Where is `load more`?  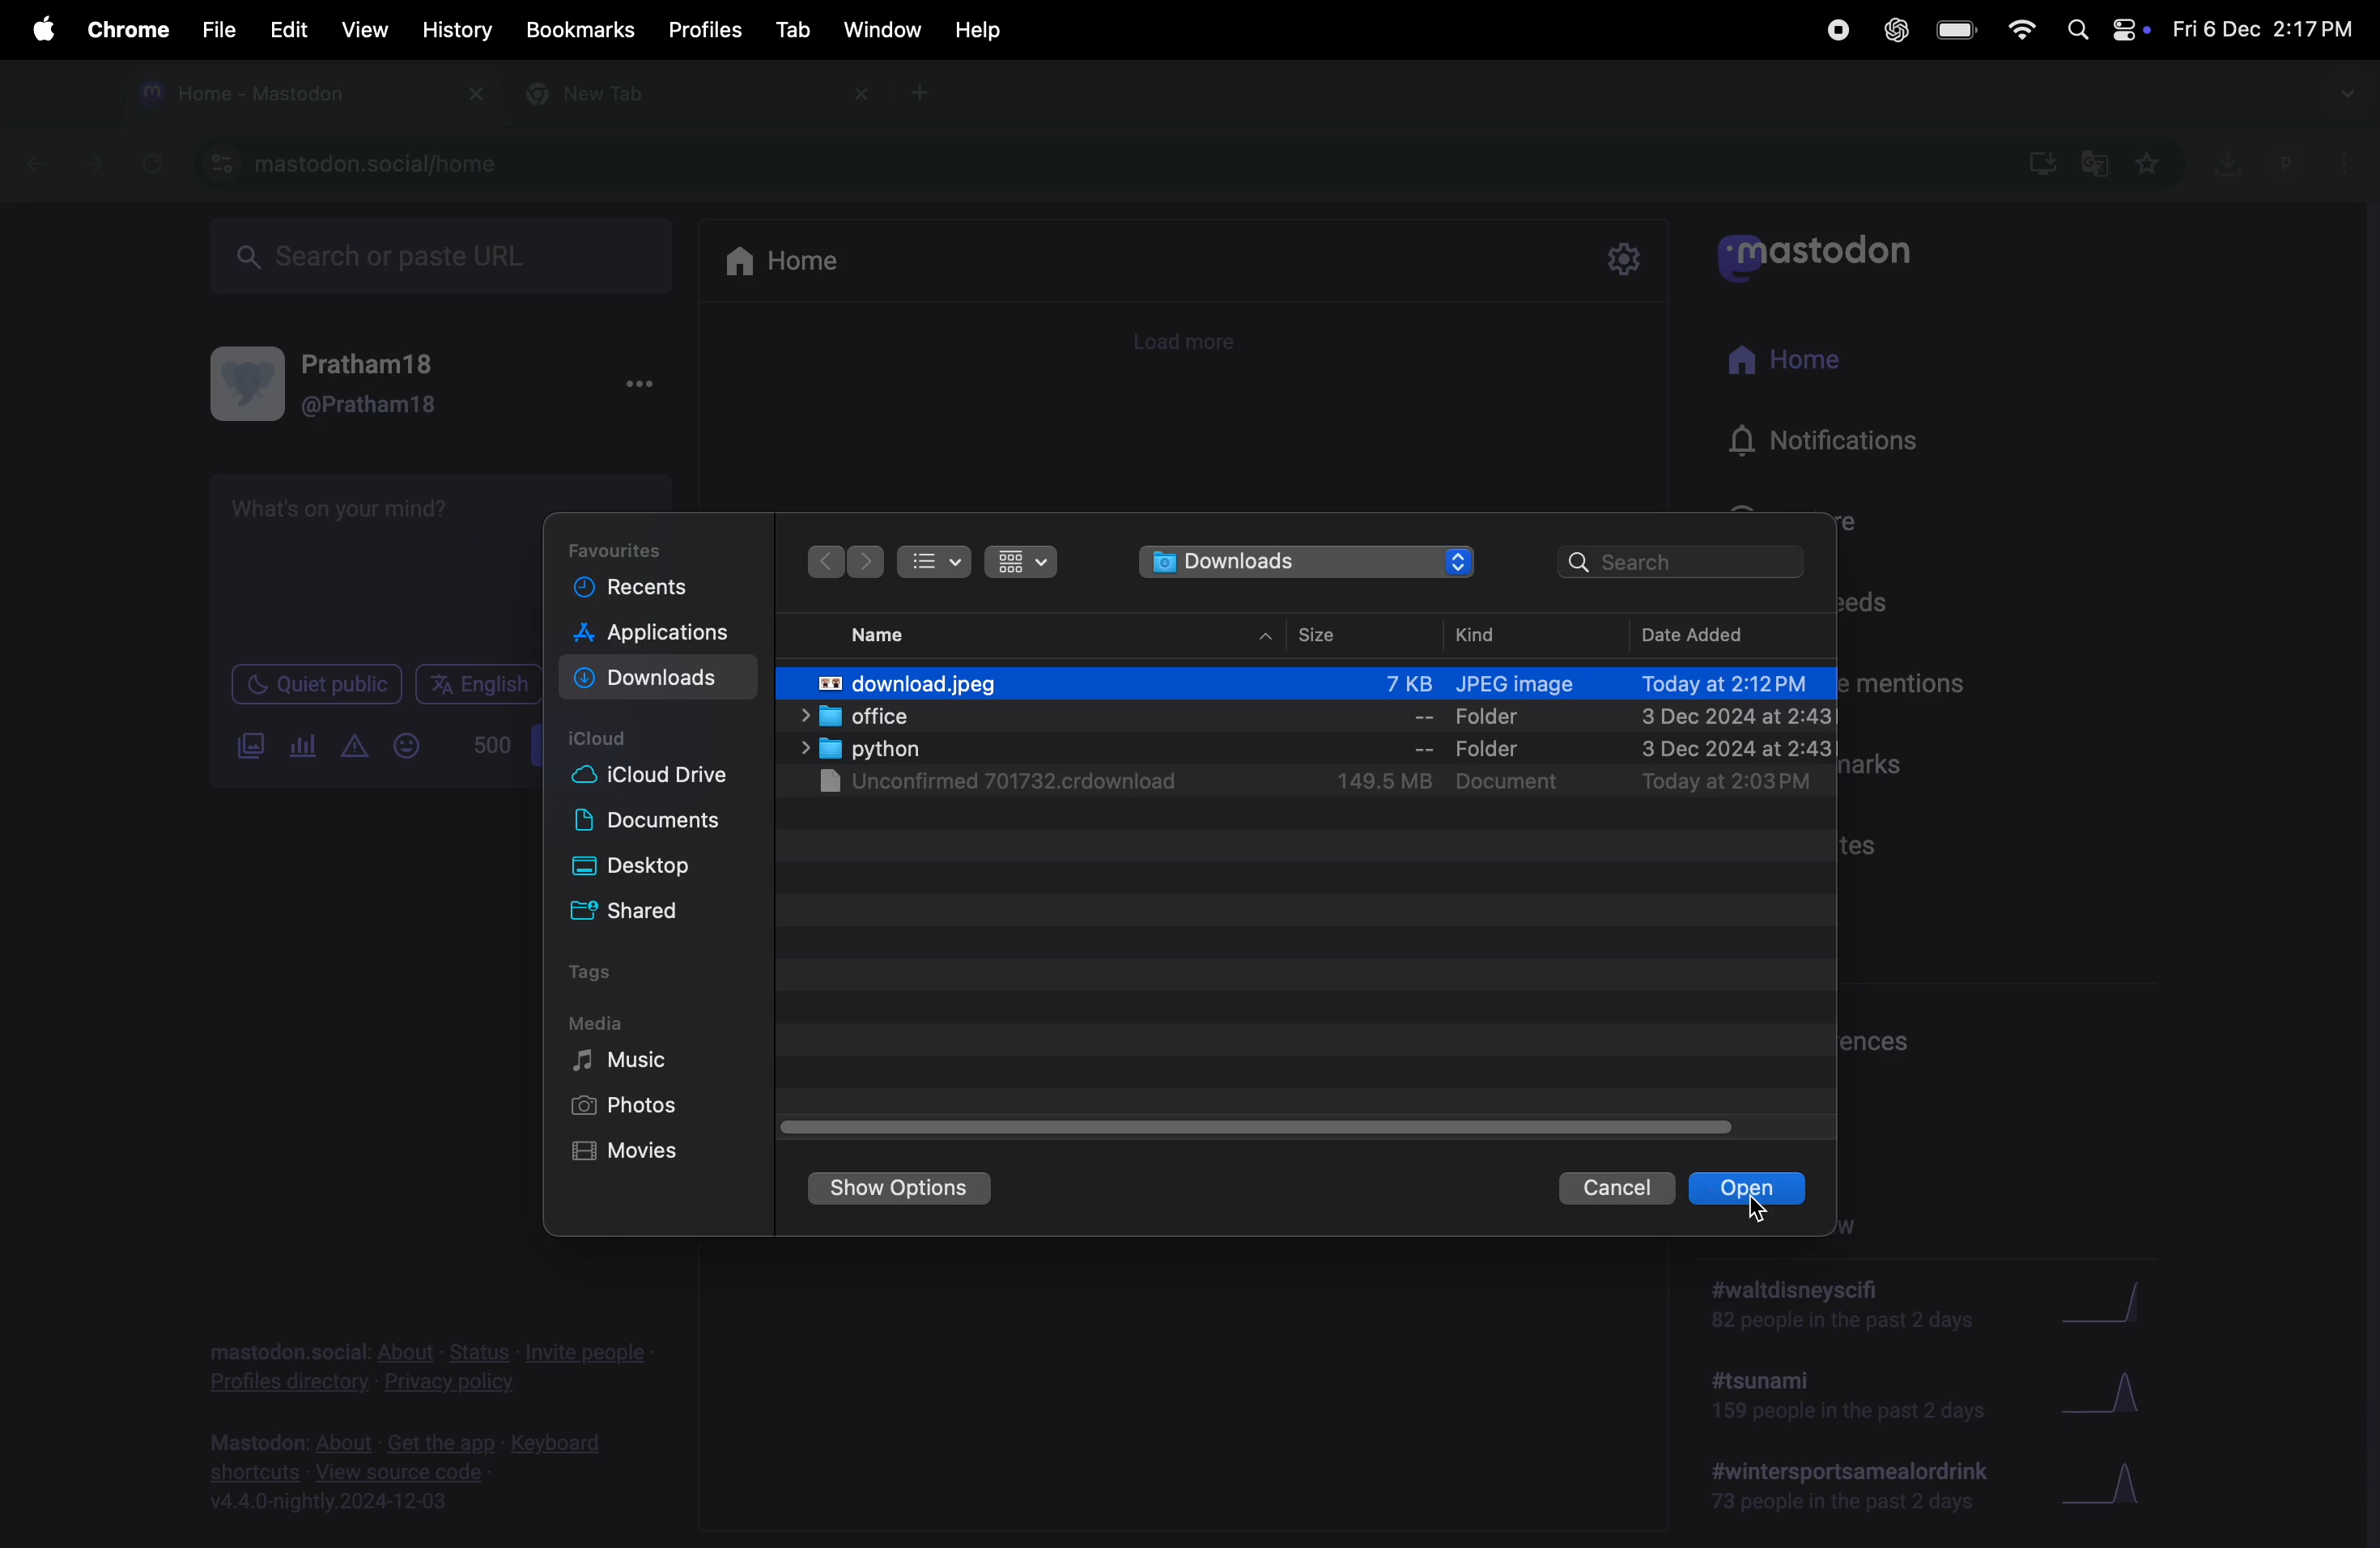 load more is located at coordinates (1196, 344).